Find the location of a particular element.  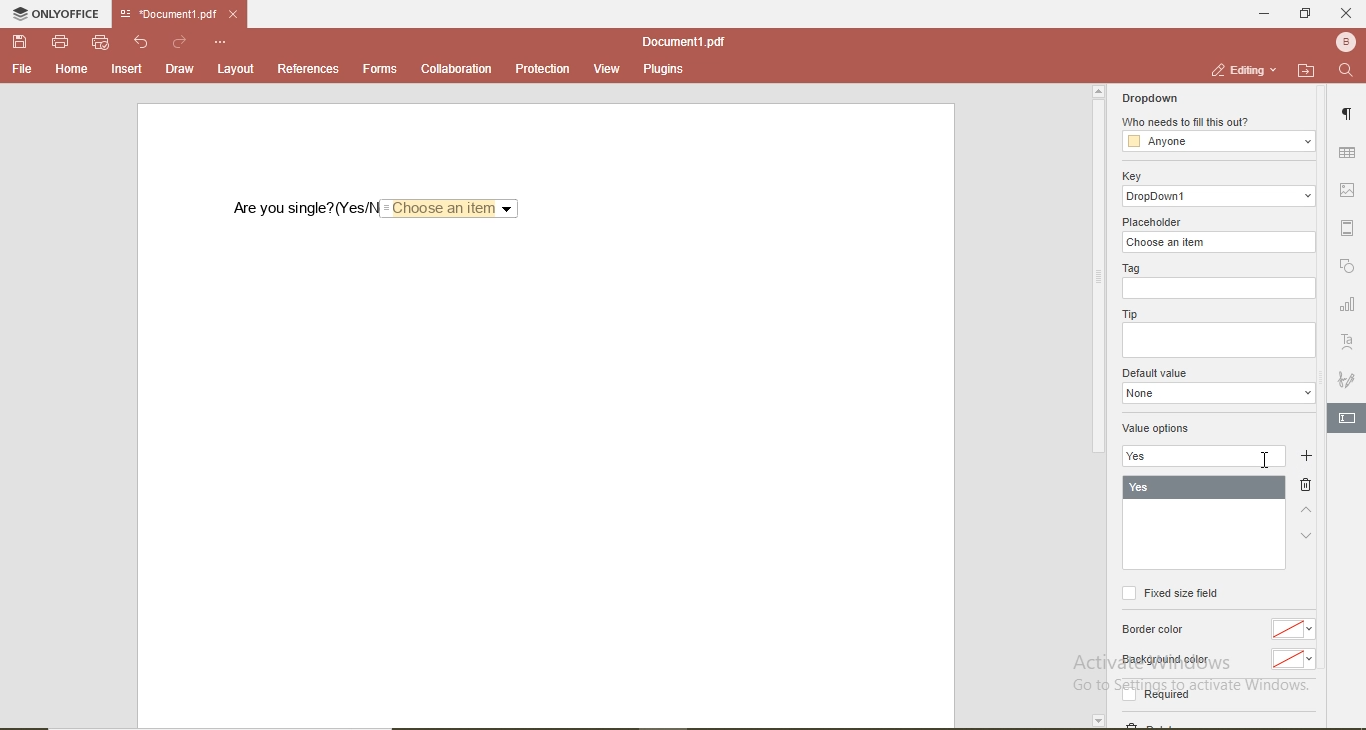

collaboration is located at coordinates (456, 69).